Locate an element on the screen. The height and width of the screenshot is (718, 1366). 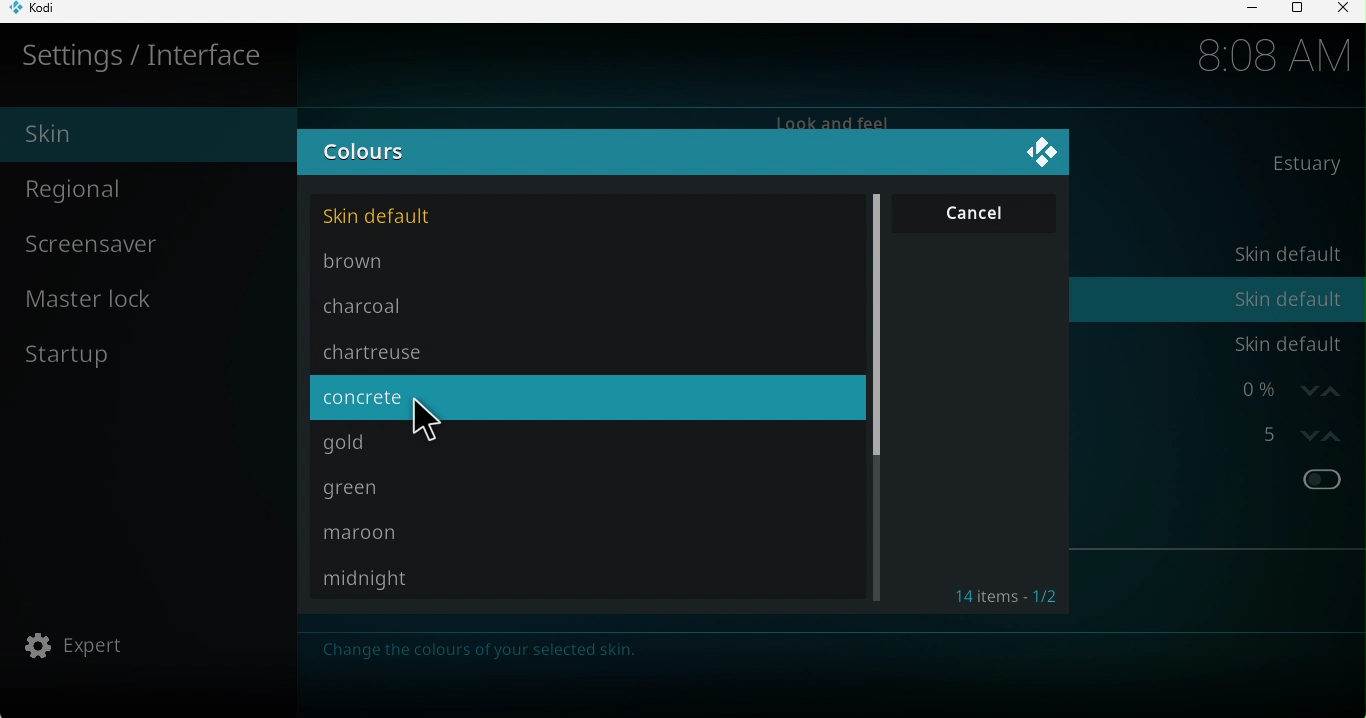
Reset above settings to default is located at coordinates (1218, 577).